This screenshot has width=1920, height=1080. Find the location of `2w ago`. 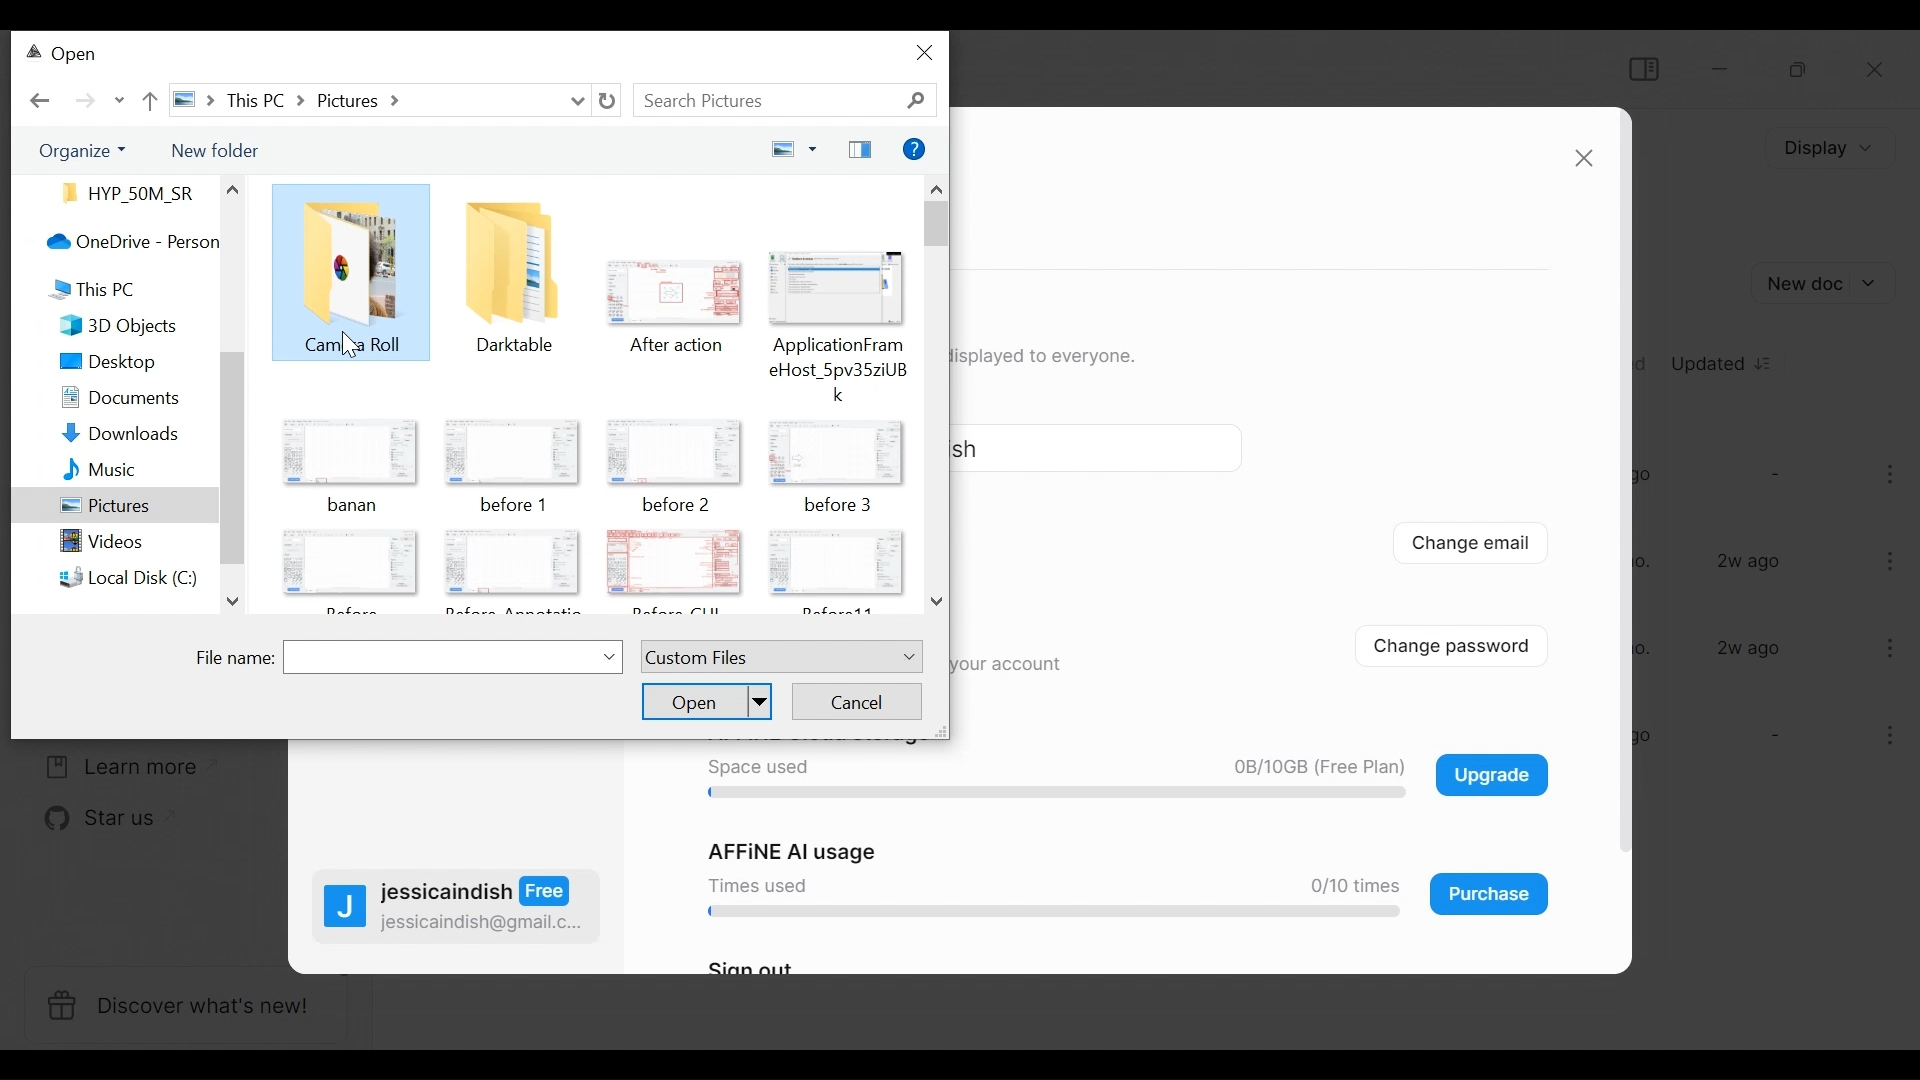

2w ago is located at coordinates (1750, 648).